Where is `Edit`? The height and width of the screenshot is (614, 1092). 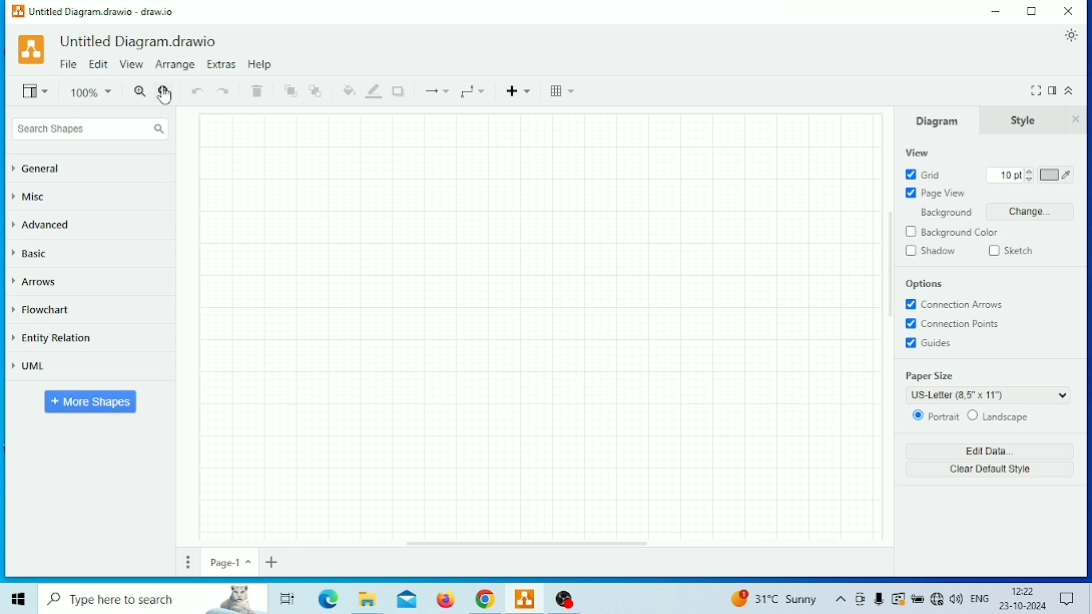
Edit is located at coordinates (99, 65).